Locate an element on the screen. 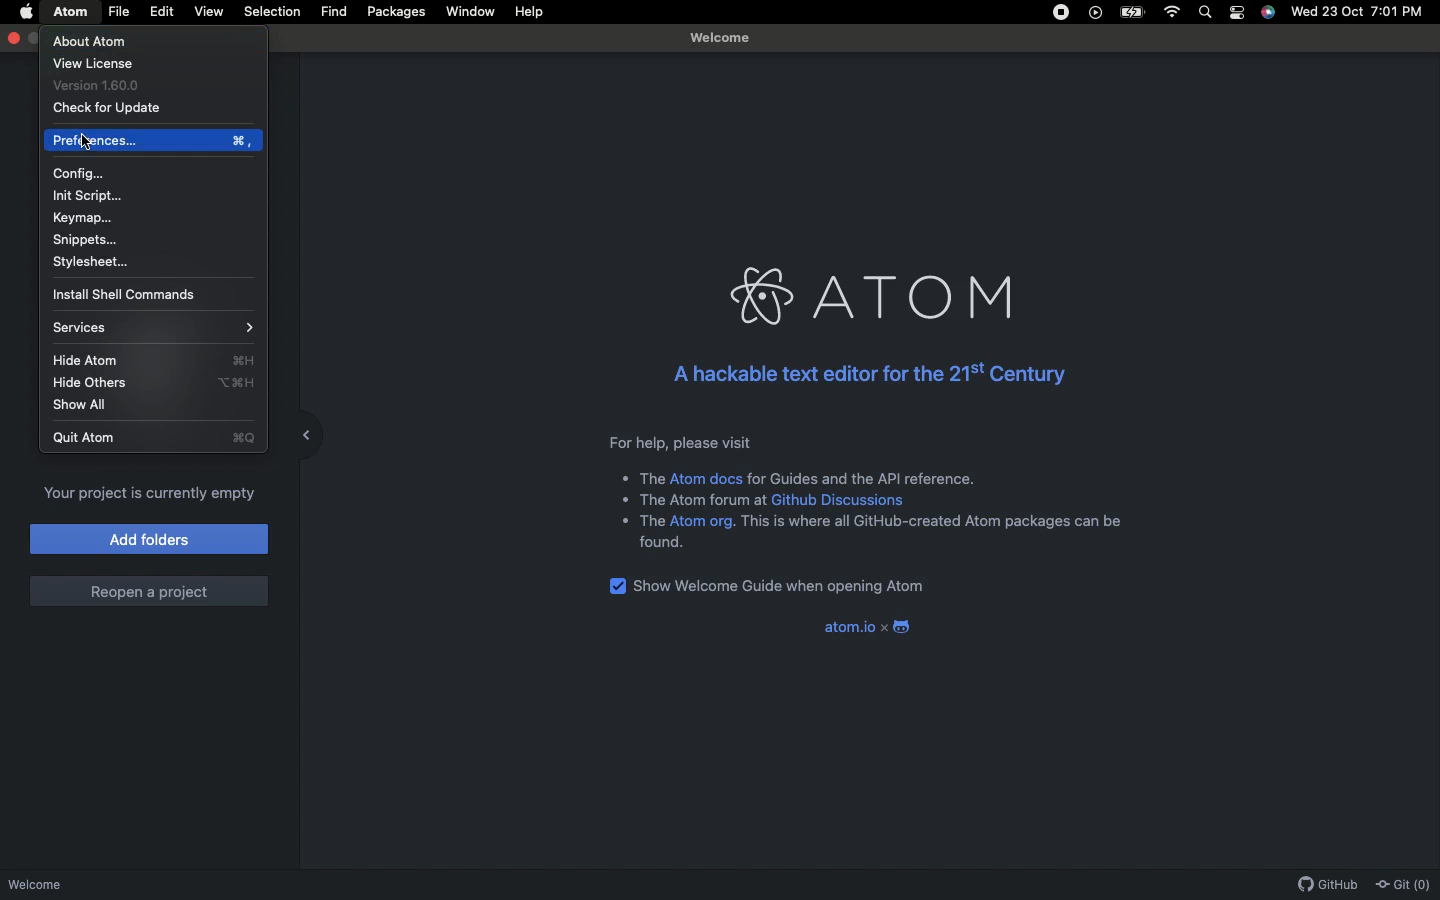  The Atom forum at Github discussions is located at coordinates (772, 501).